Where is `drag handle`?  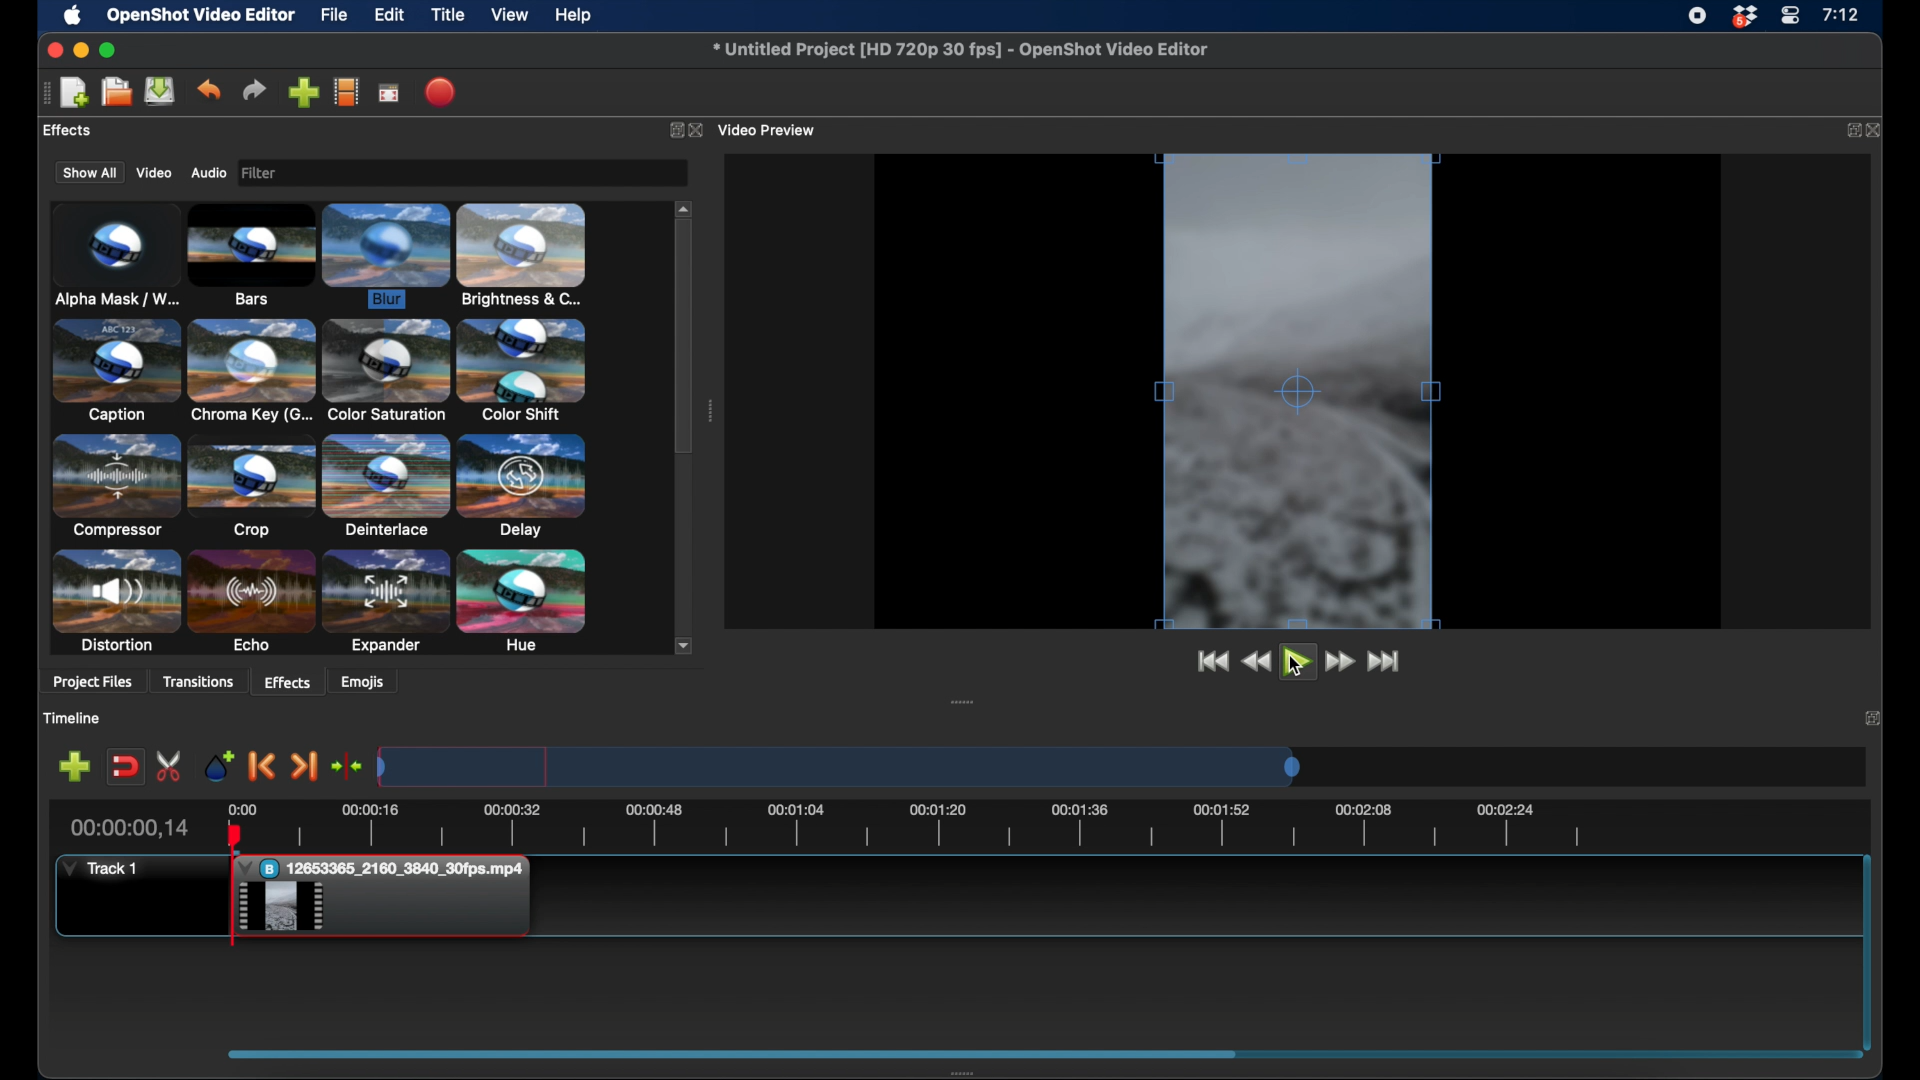 drag handle is located at coordinates (709, 411).